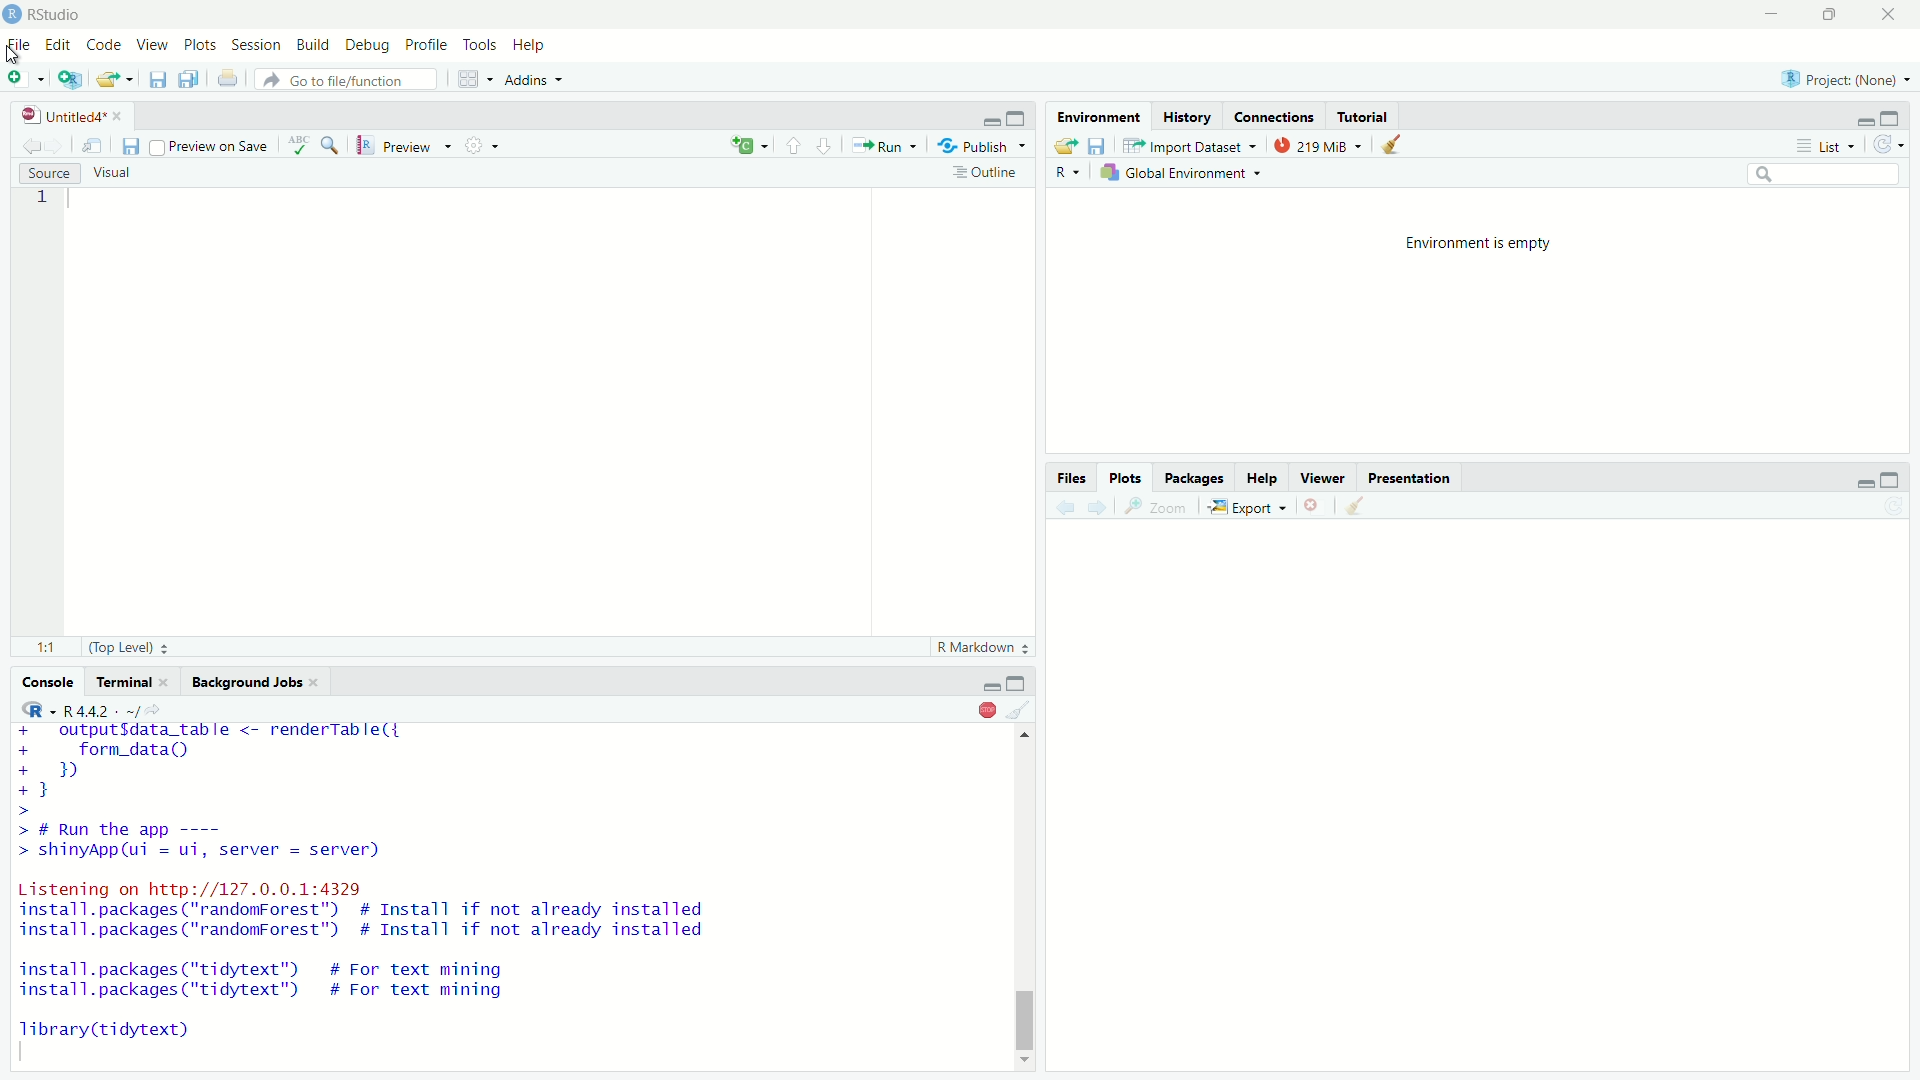 The width and height of the screenshot is (1920, 1080). I want to click on save current document, so click(130, 145).